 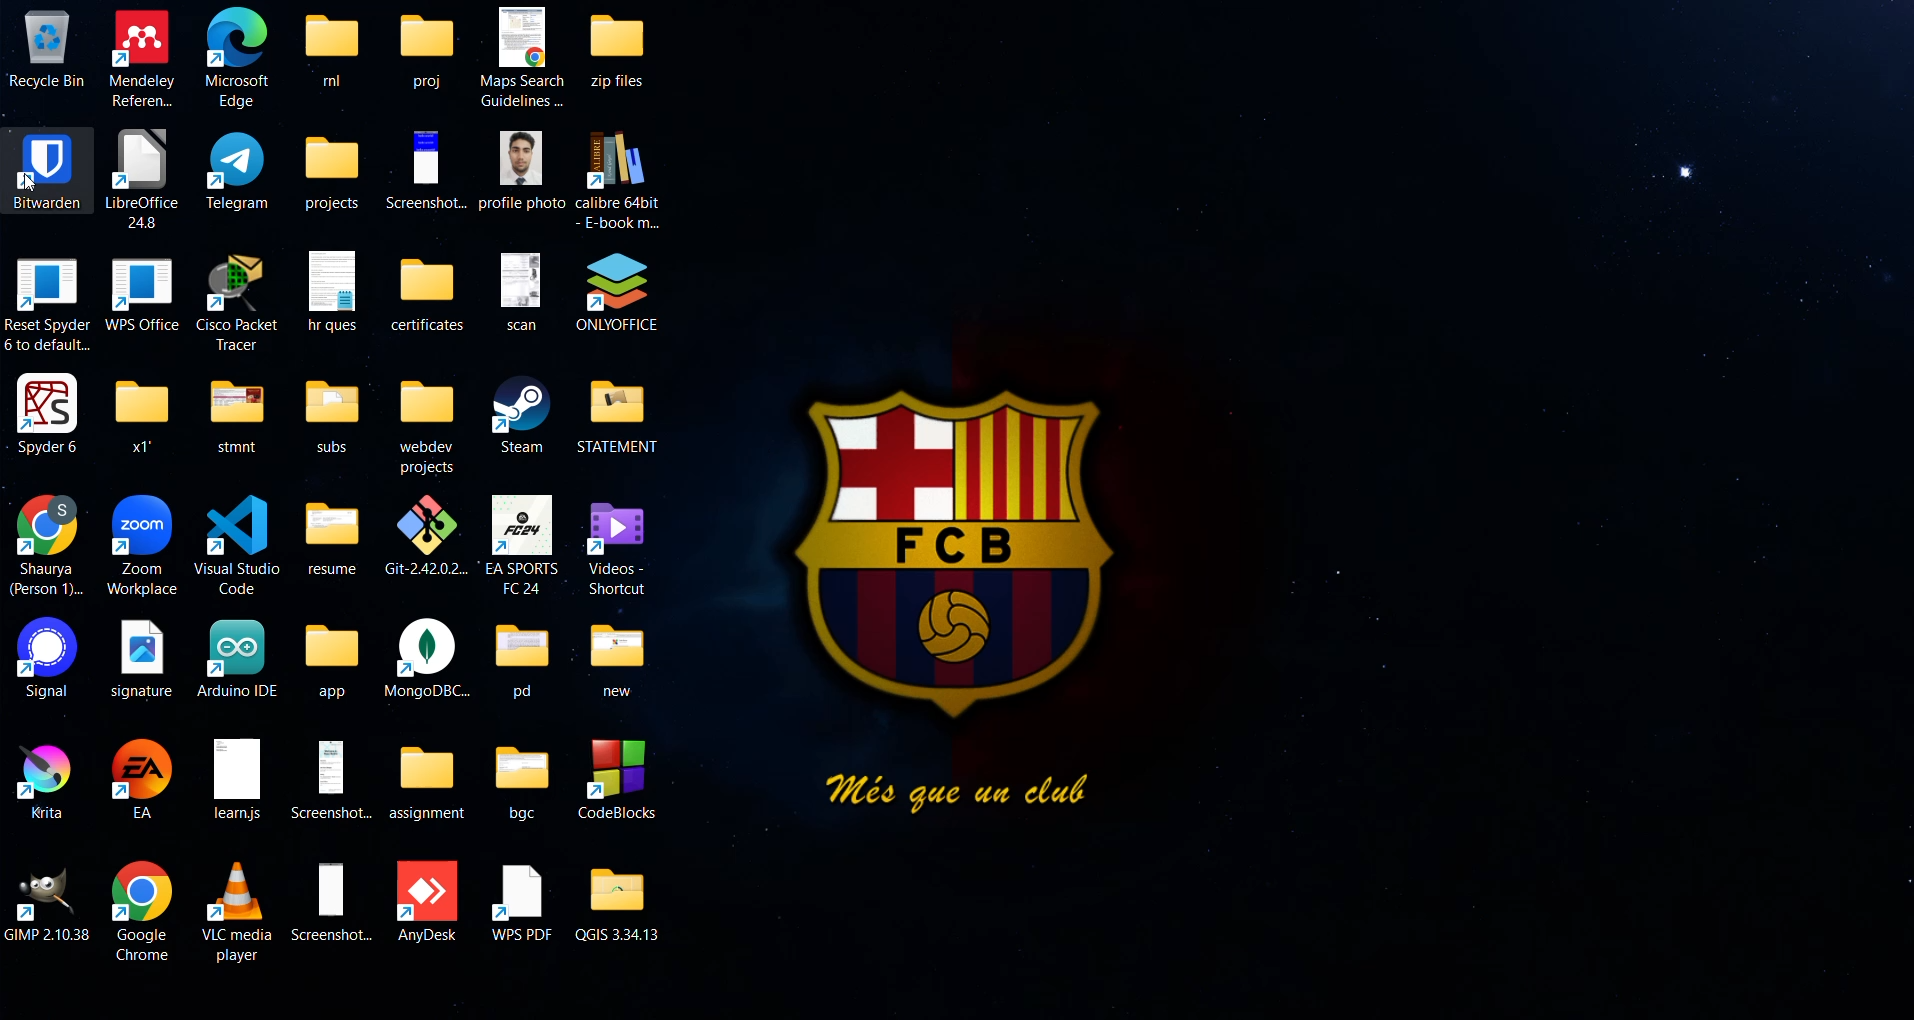 What do you see at coordinates (238, 59) in the screenshot?
I see `Microsoft Edge` at bounding box center [238, 59].